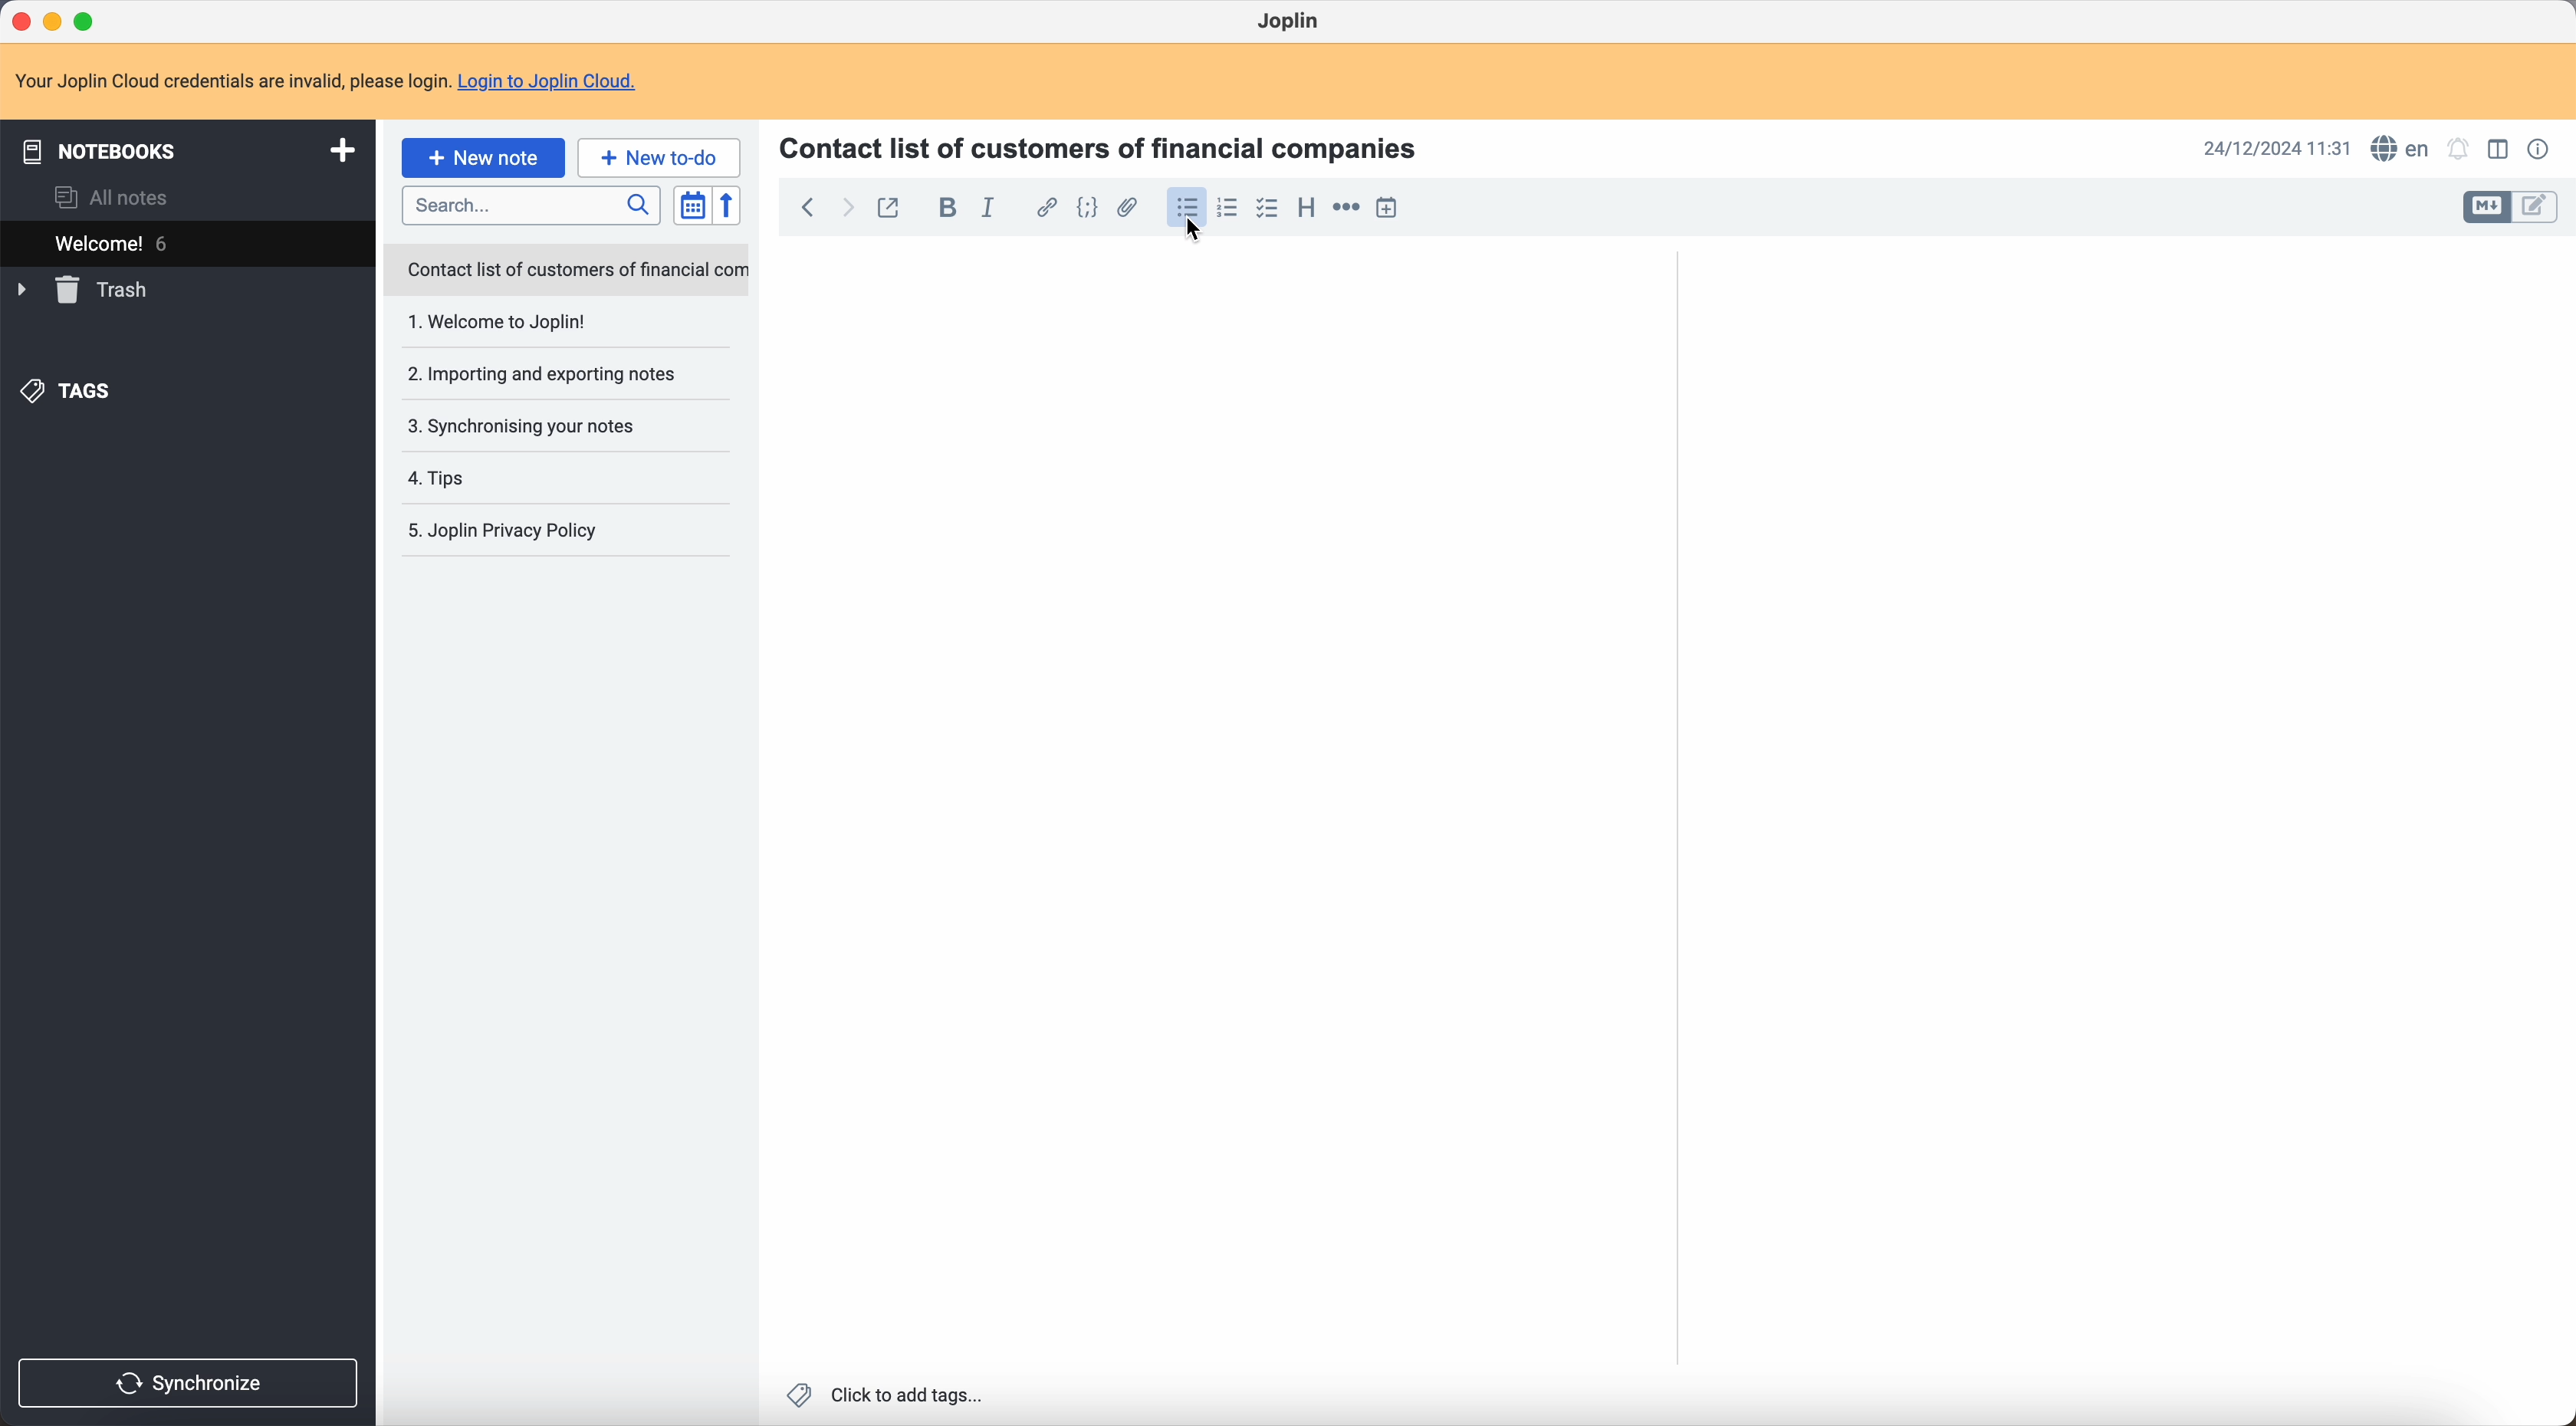  Describe the element at coordinates (113, 195) in the screenshot. I see `all notes` at that location.